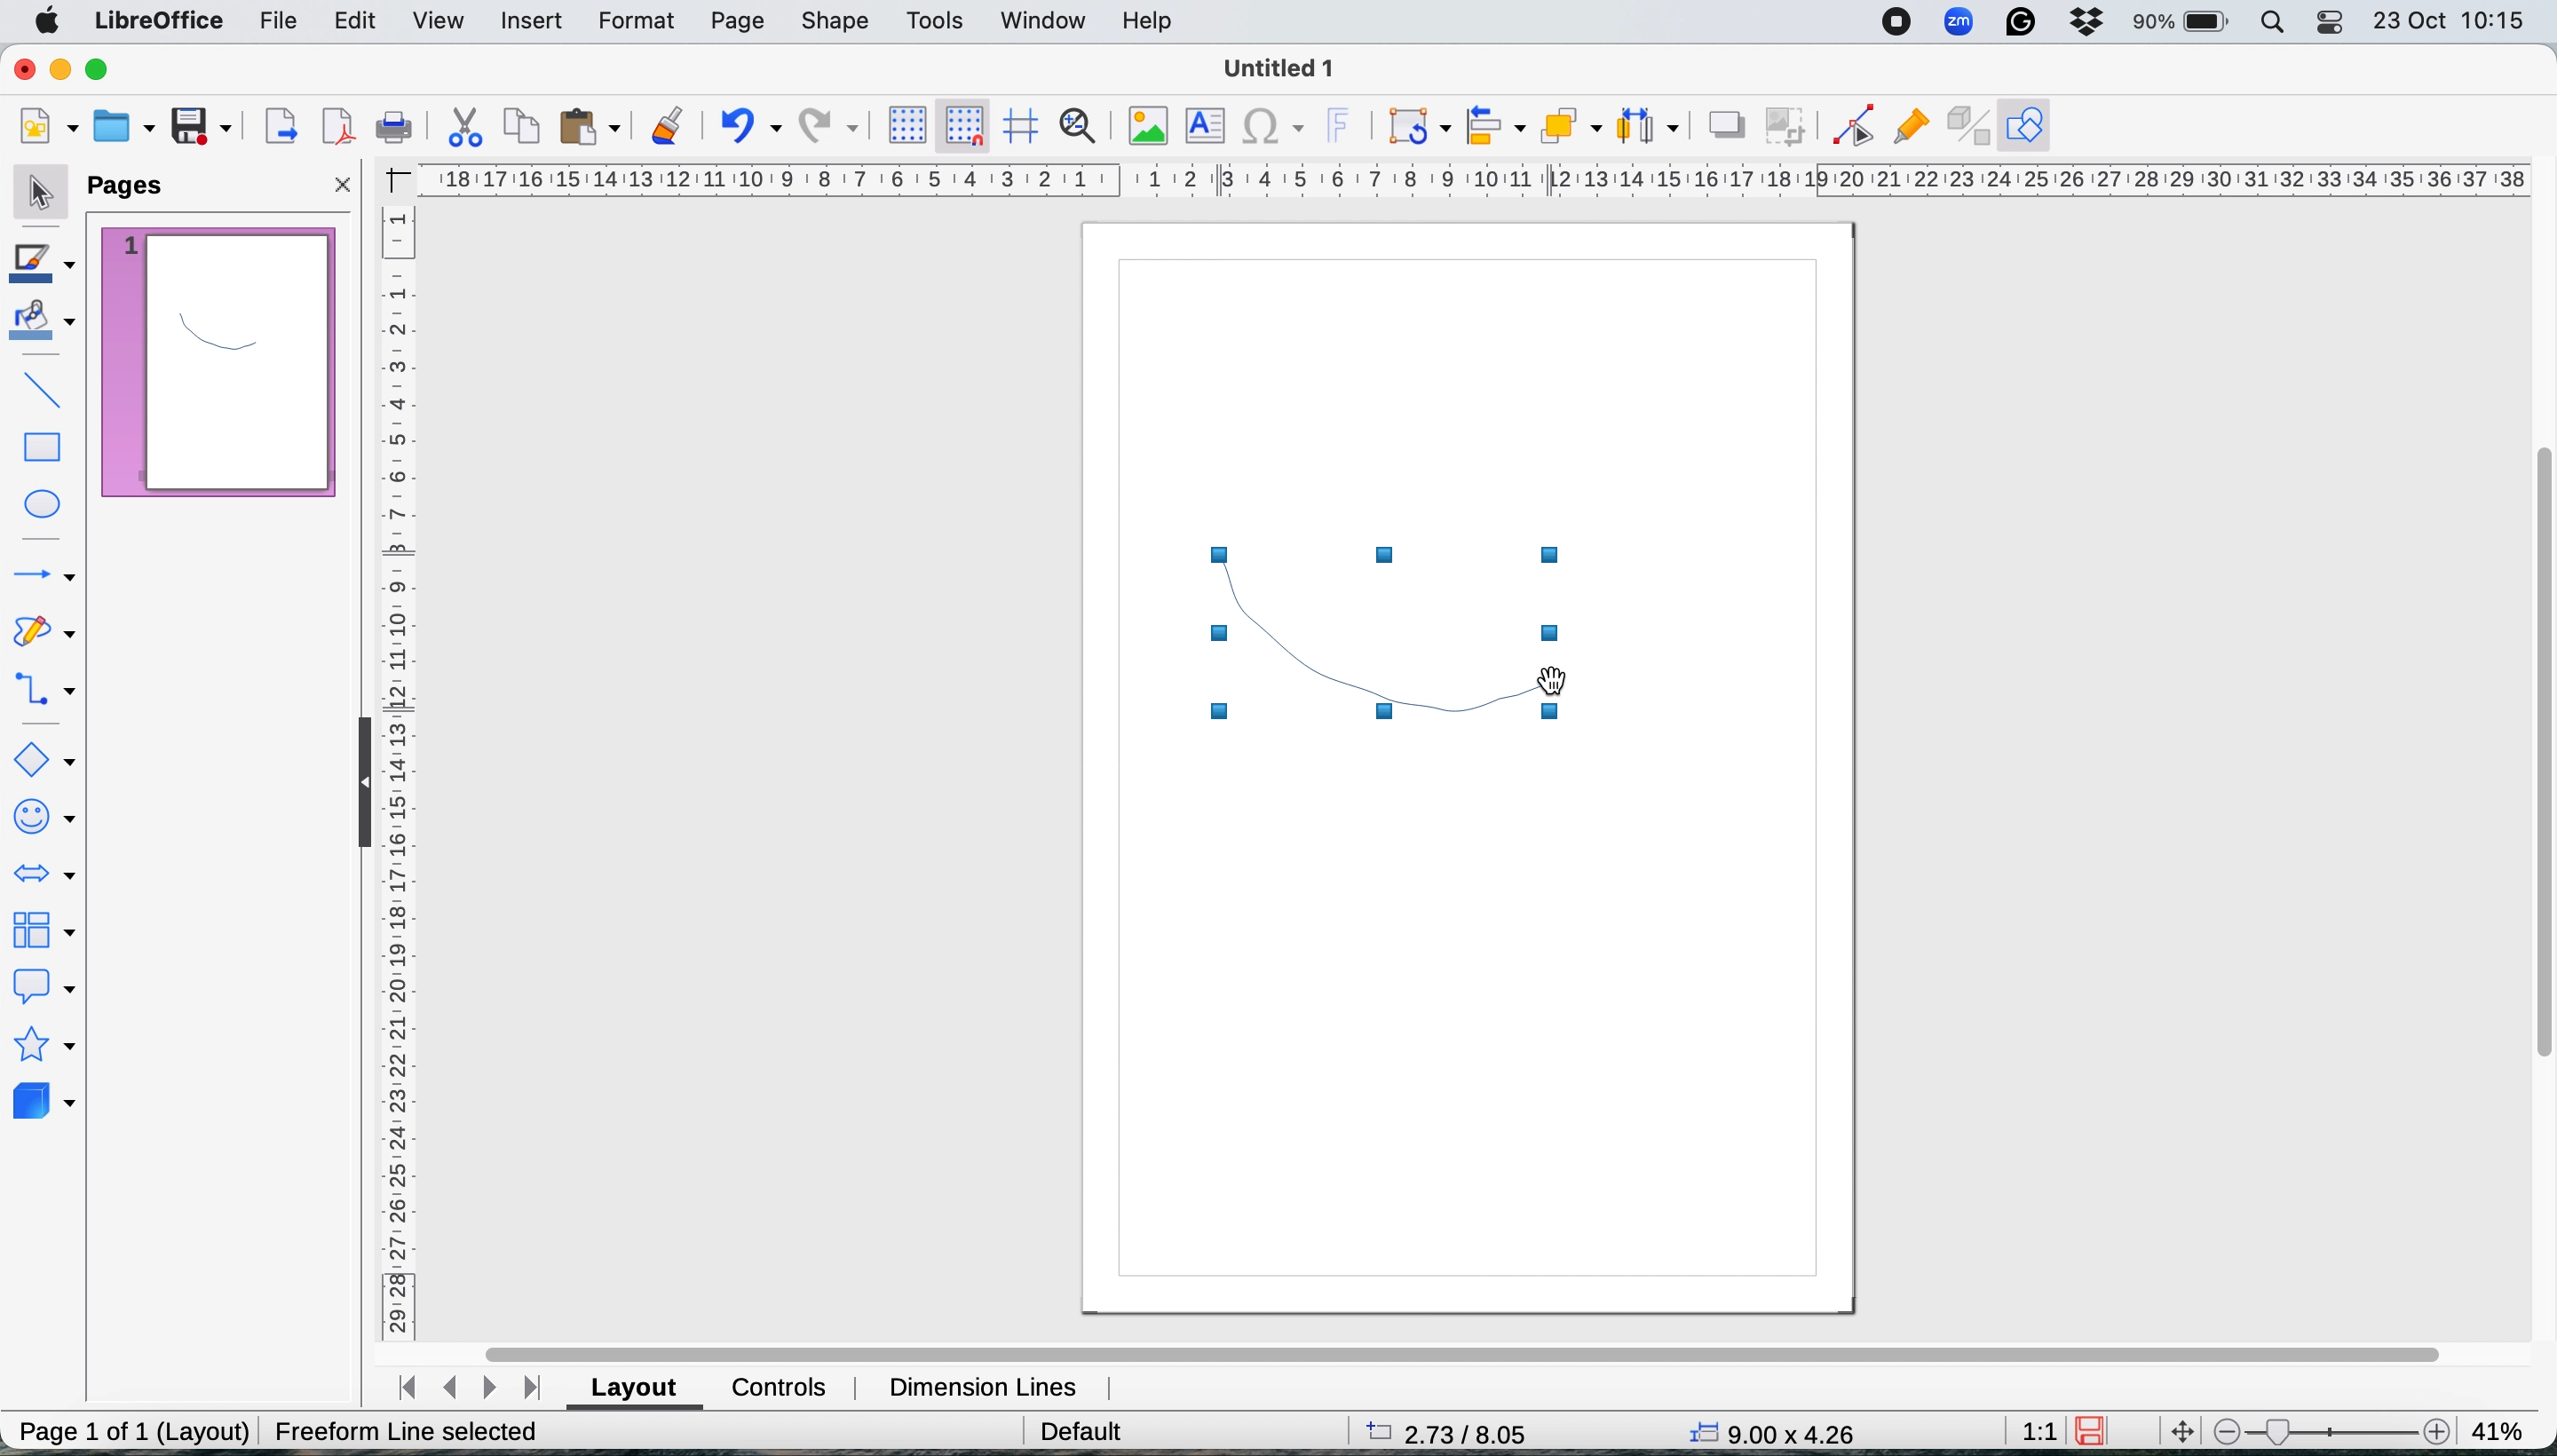 The width and height of the screenshot is (2557, 1456). Describe the element at coordinates (1019, 127) in the screenshot. I see `helplines when moving` at that location.